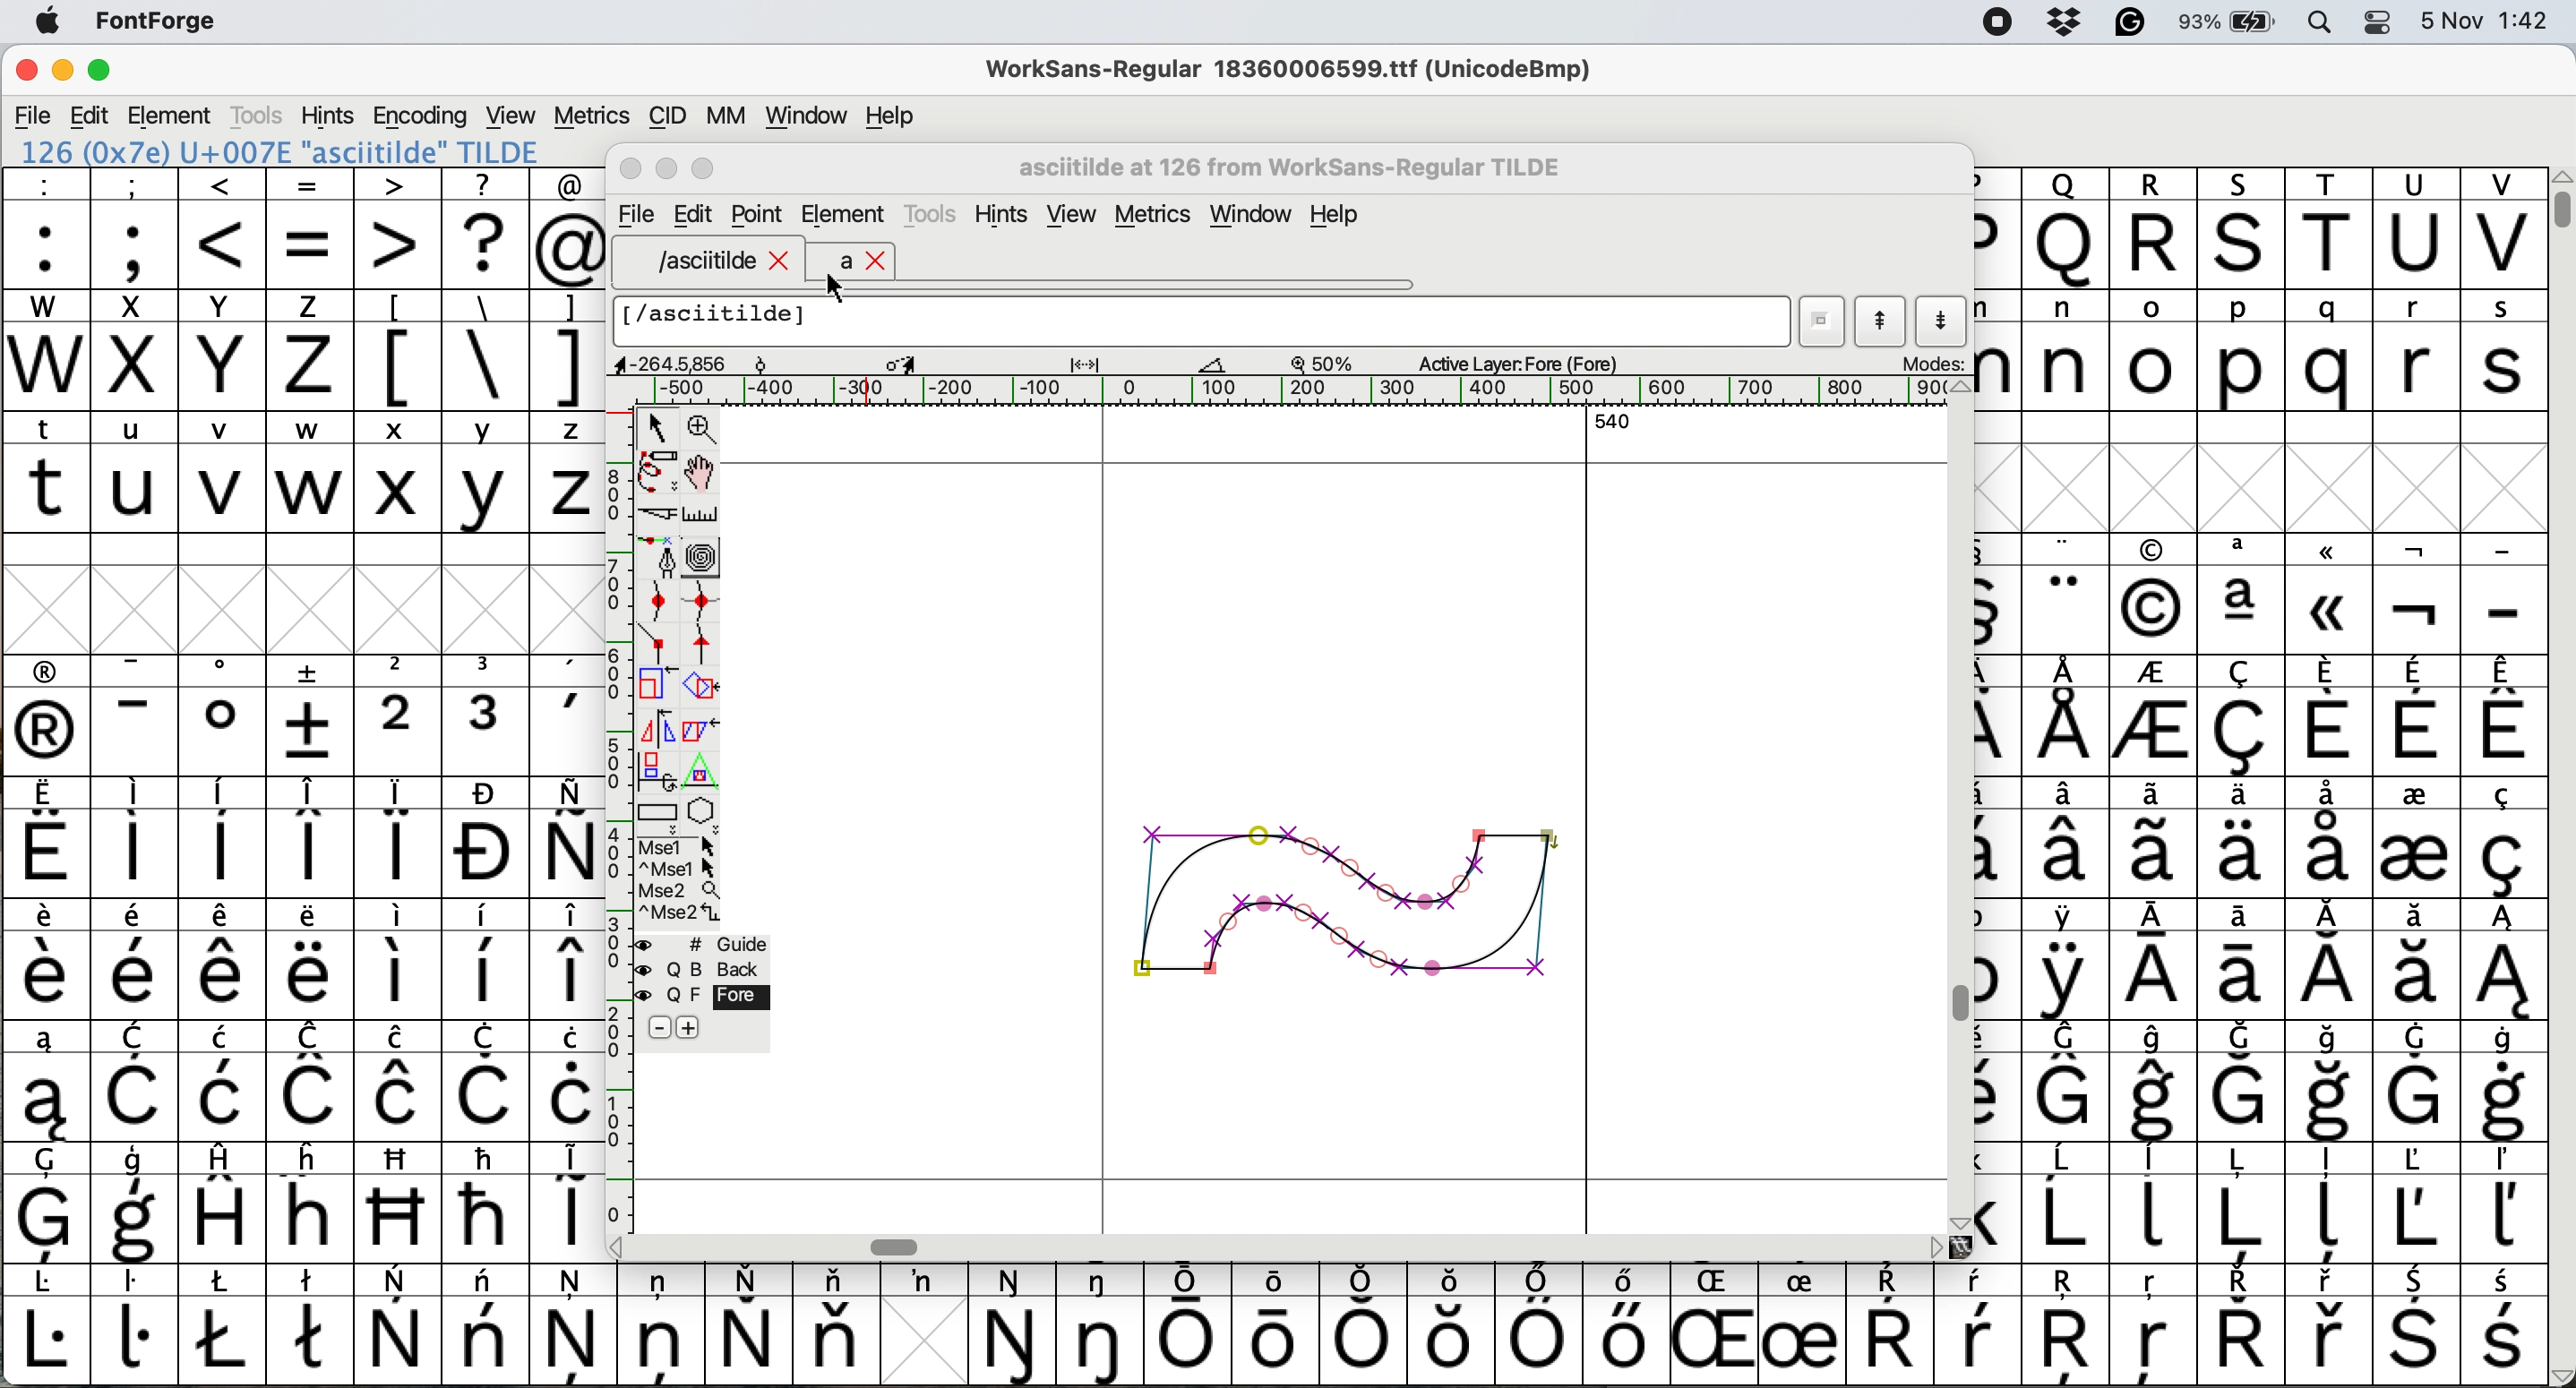 This screenshot has width=2576, height=1388. What do you see at coordinates (2242, 1082) in the screenshot?
I see `symbol` at bounding box center [2242, 1082].